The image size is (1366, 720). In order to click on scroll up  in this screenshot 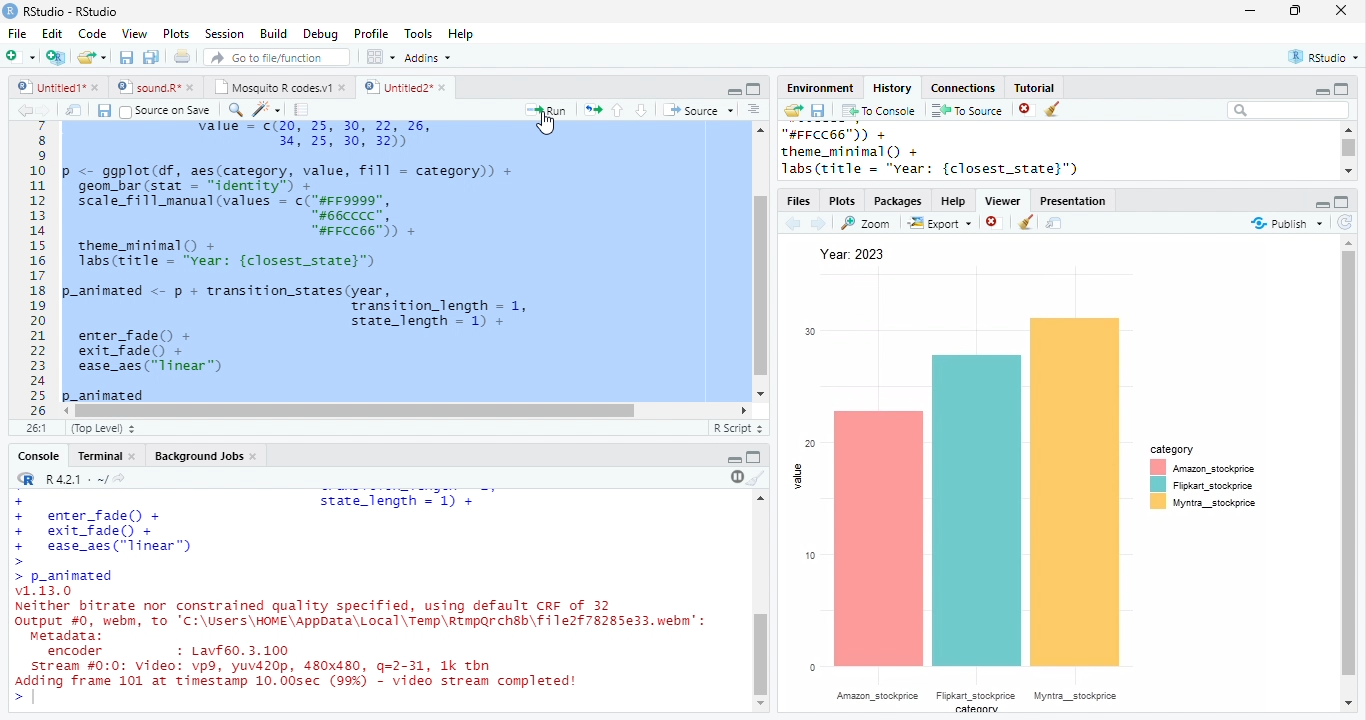, I will do `click(761, 129)`.